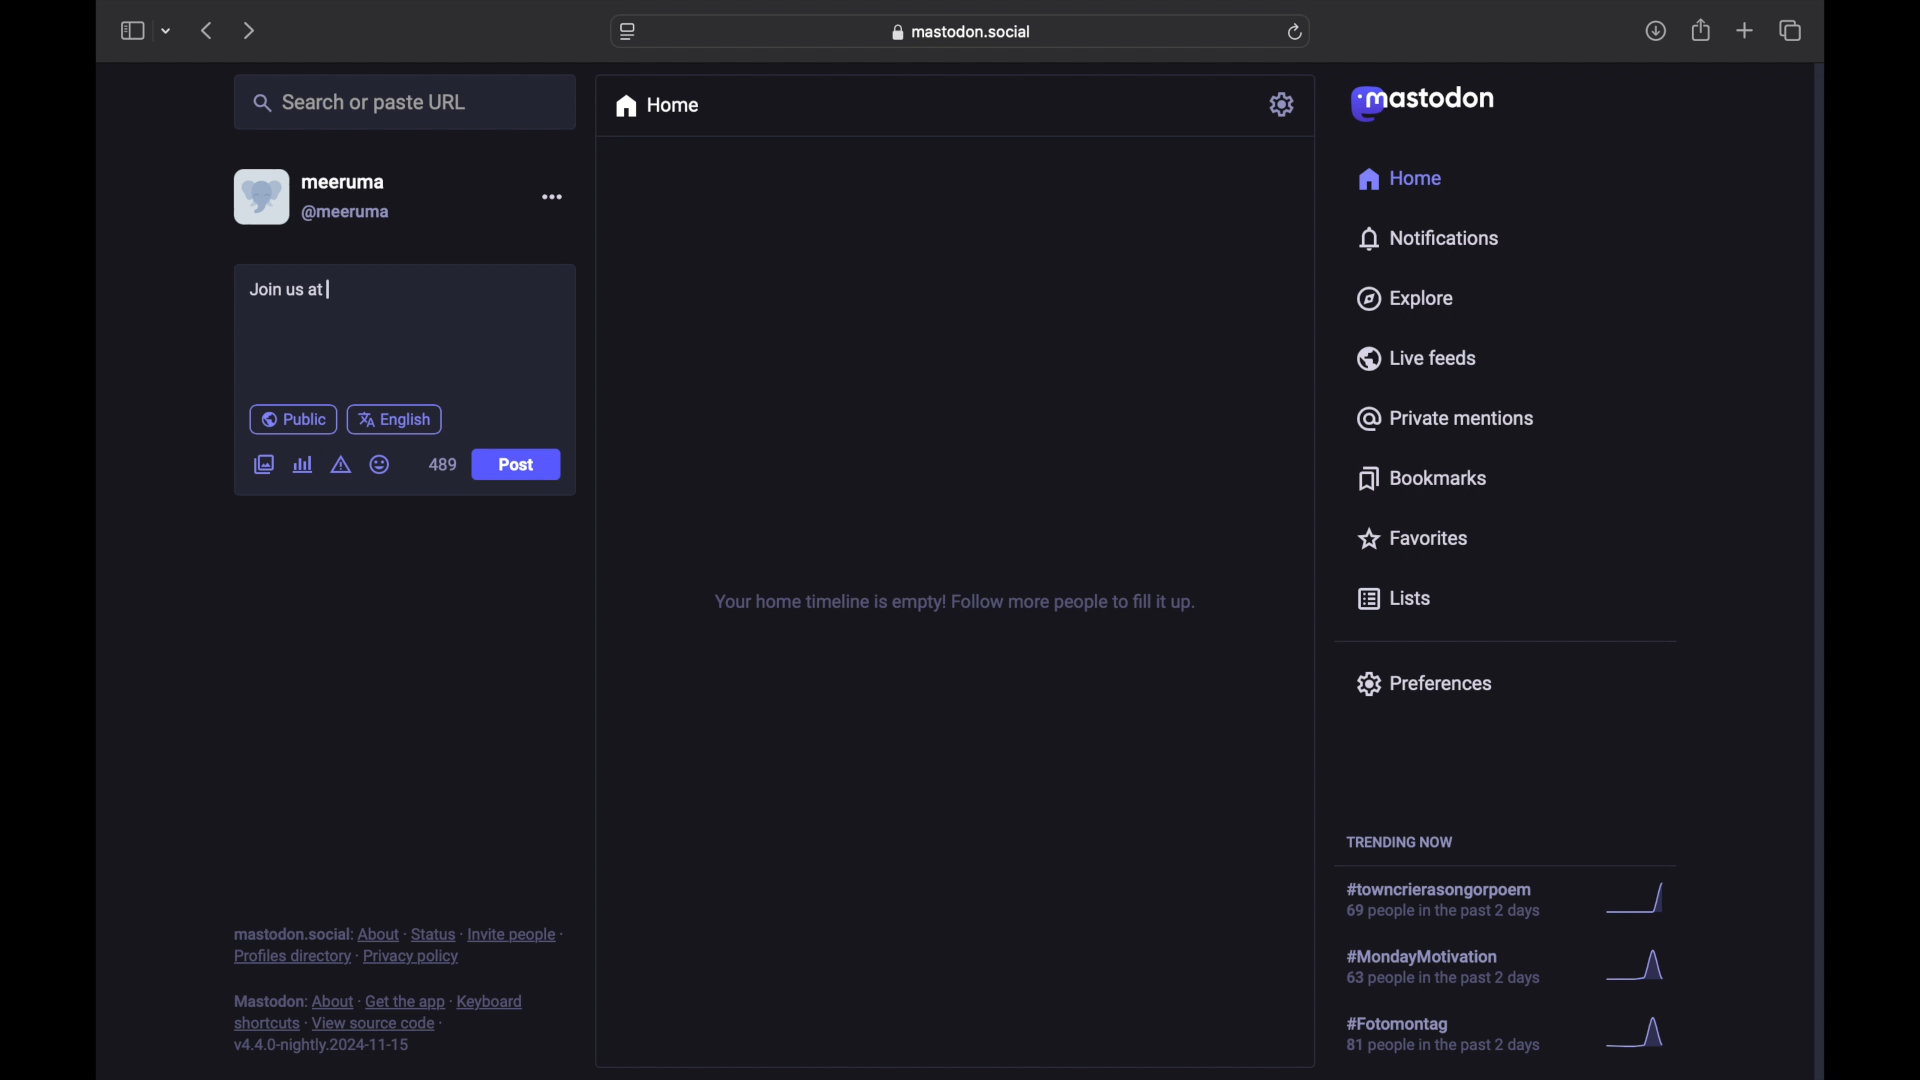  Describe the element at coordinates (1702, 31) in the screenshot. I see `share` at that location.